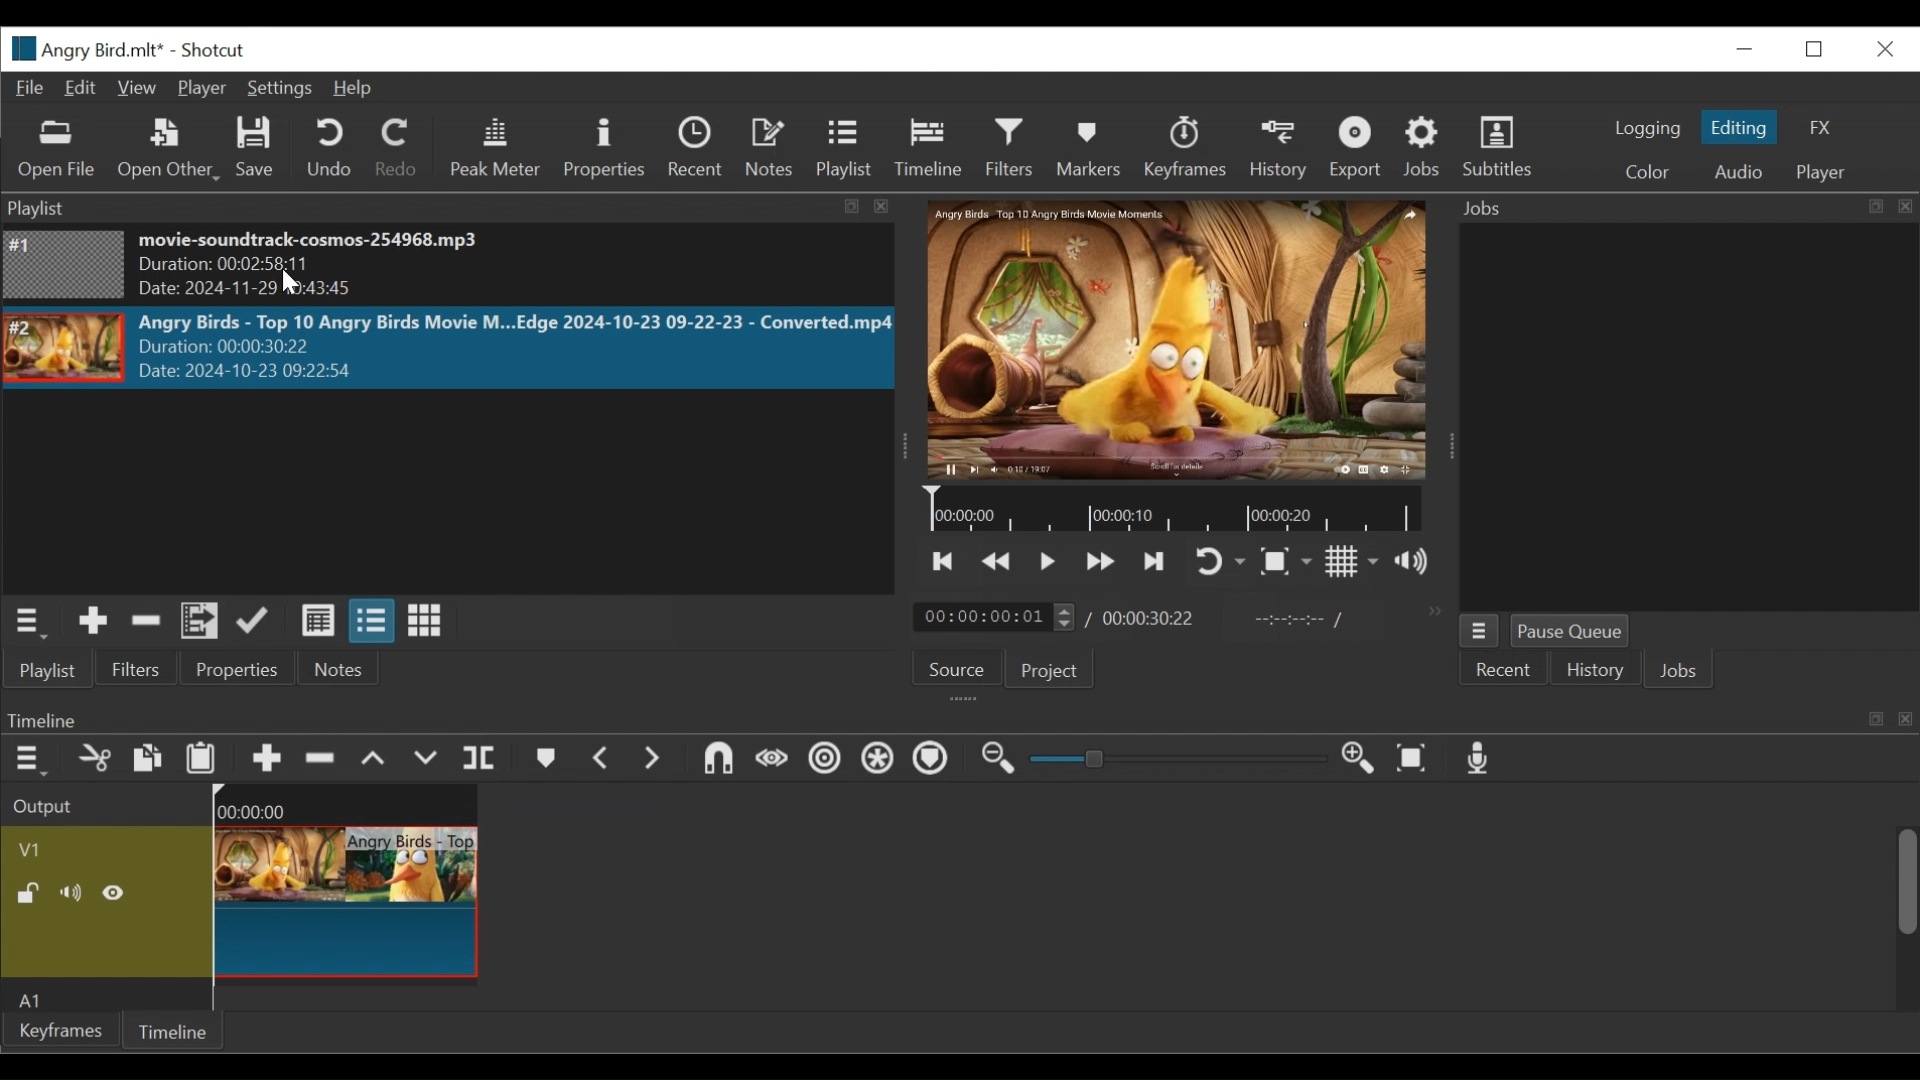 This screenshot has width=1920, height=1080. I want to click on Media Viewer, so click(1154, 338).